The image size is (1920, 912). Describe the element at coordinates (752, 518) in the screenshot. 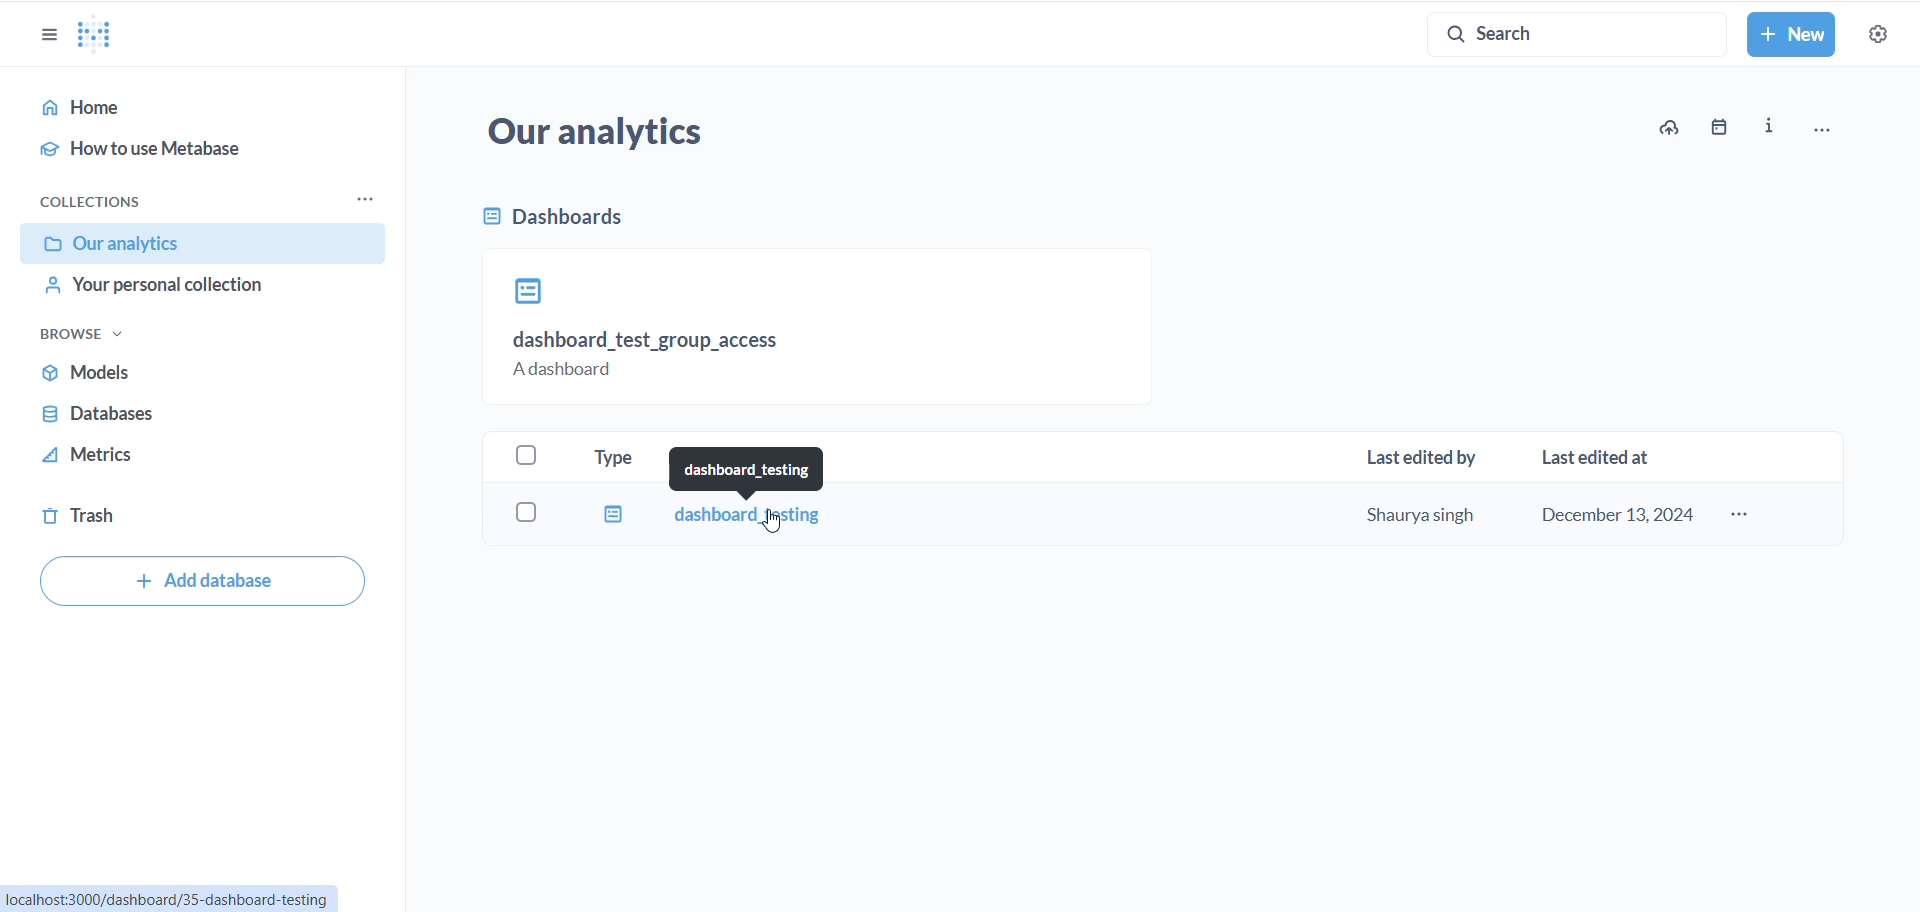

I see `dashboard name` at that location.